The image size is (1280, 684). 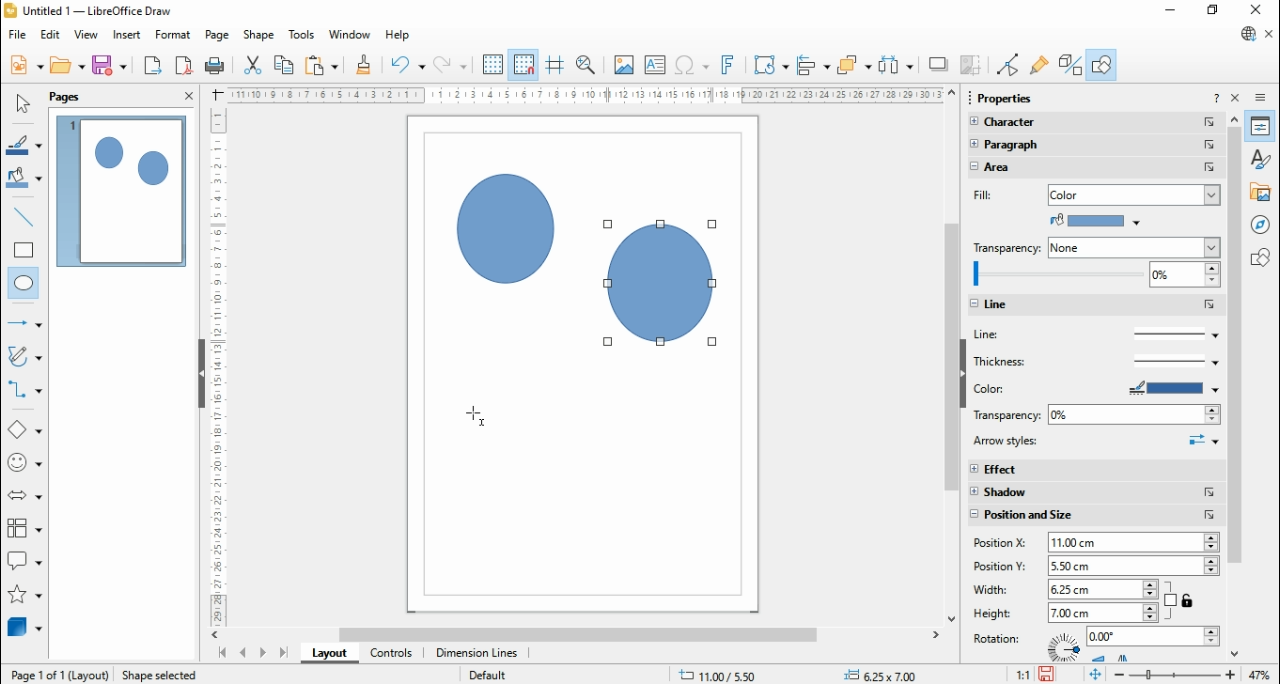 I want to click on display grid, so click(x=492, y=66).